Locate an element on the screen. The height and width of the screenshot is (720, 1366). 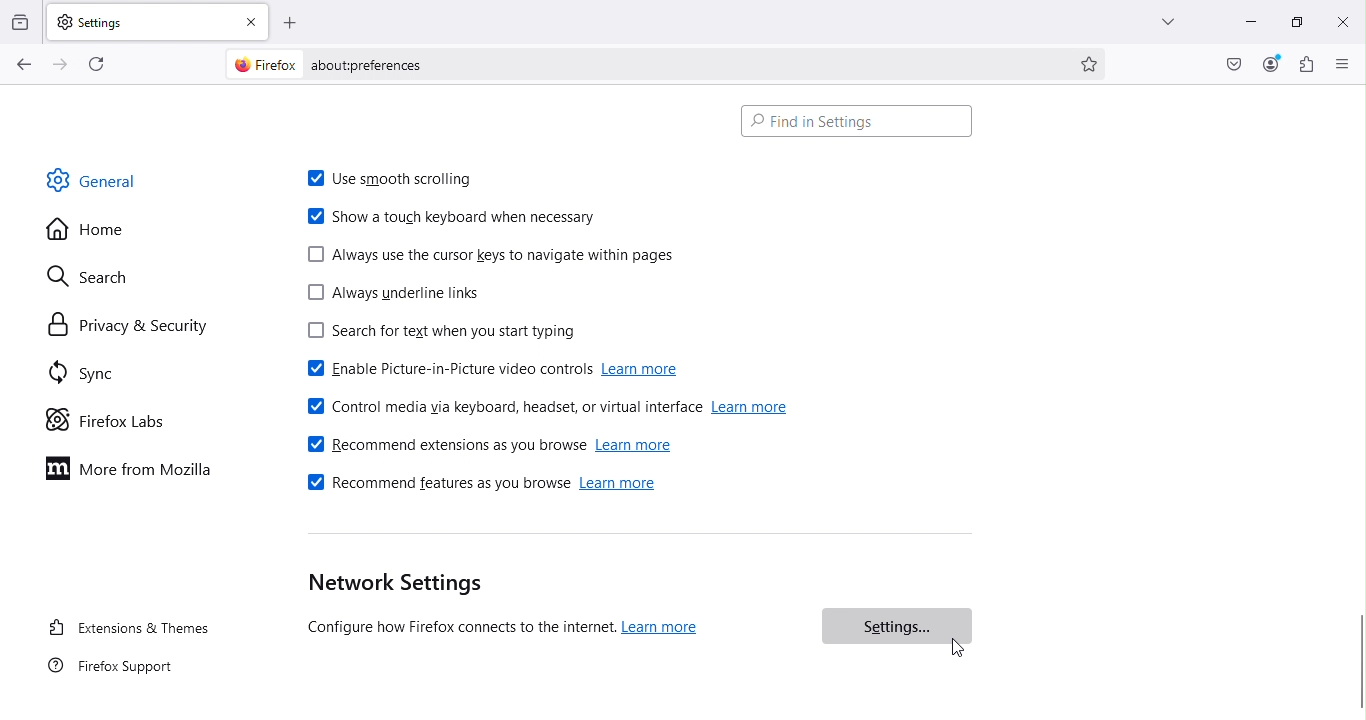
Go forward one page is located at coordinates (63, 63).